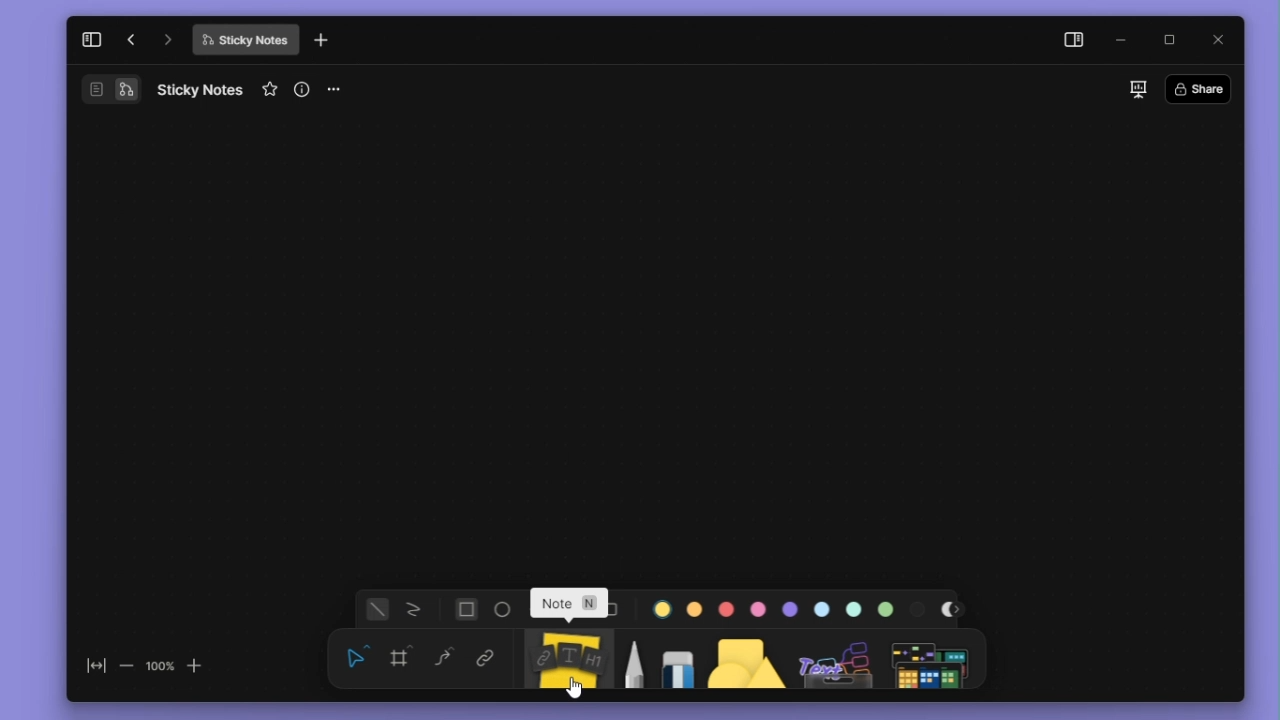  Describe the element at coordinates (757, 610) in the screenshot. I see `color pallate` at that location.